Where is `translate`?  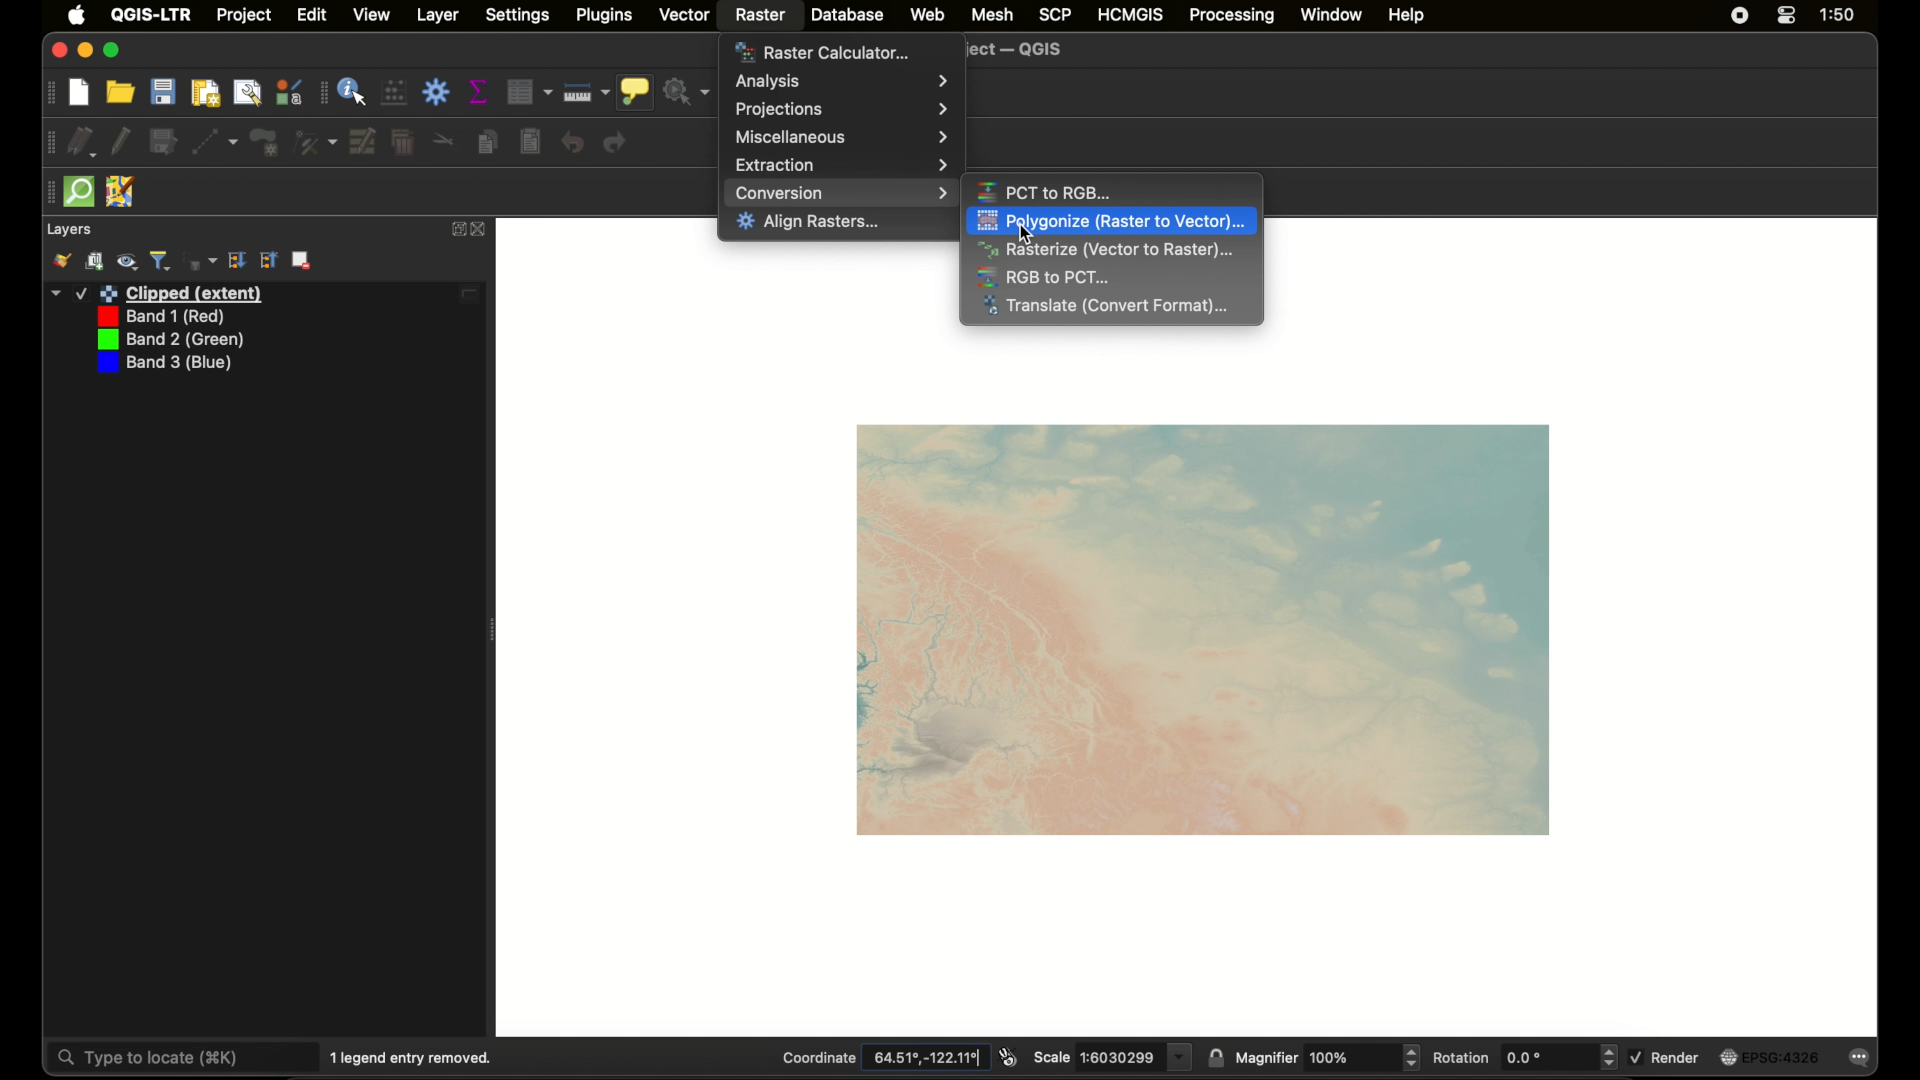 translate is located at coordinates (1109, 307).